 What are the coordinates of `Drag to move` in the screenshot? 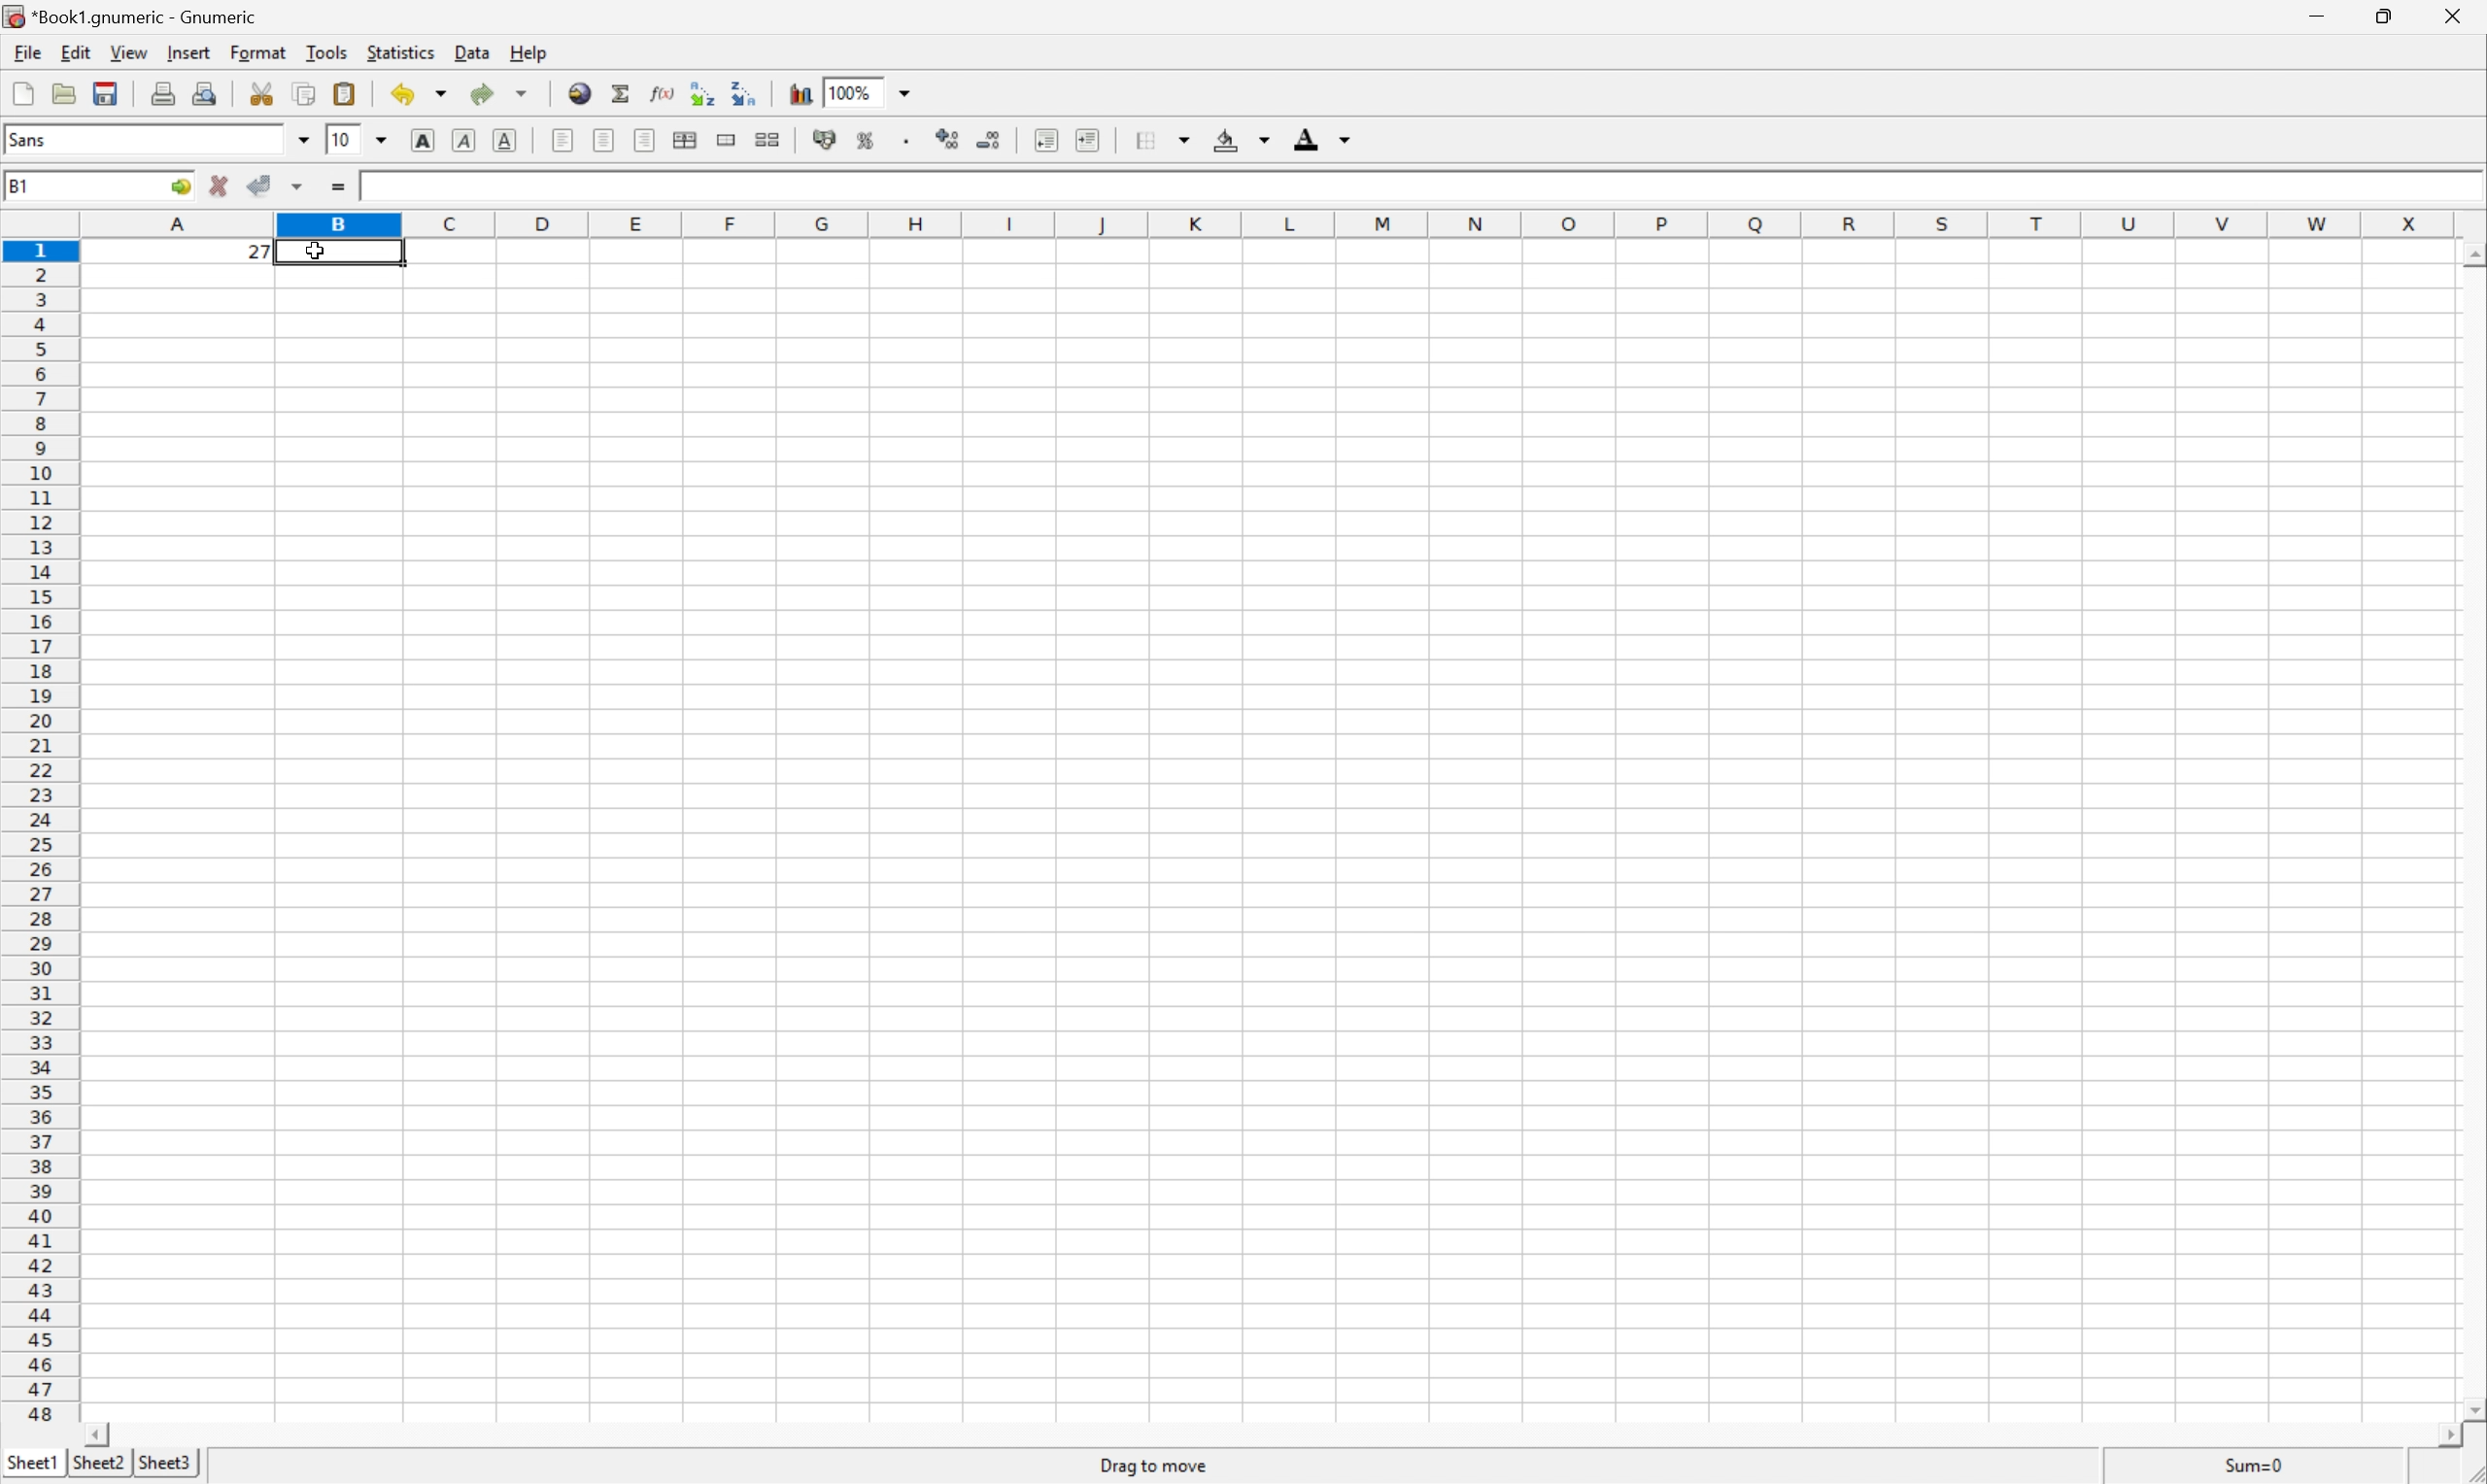 It's located at (1155, 1468).